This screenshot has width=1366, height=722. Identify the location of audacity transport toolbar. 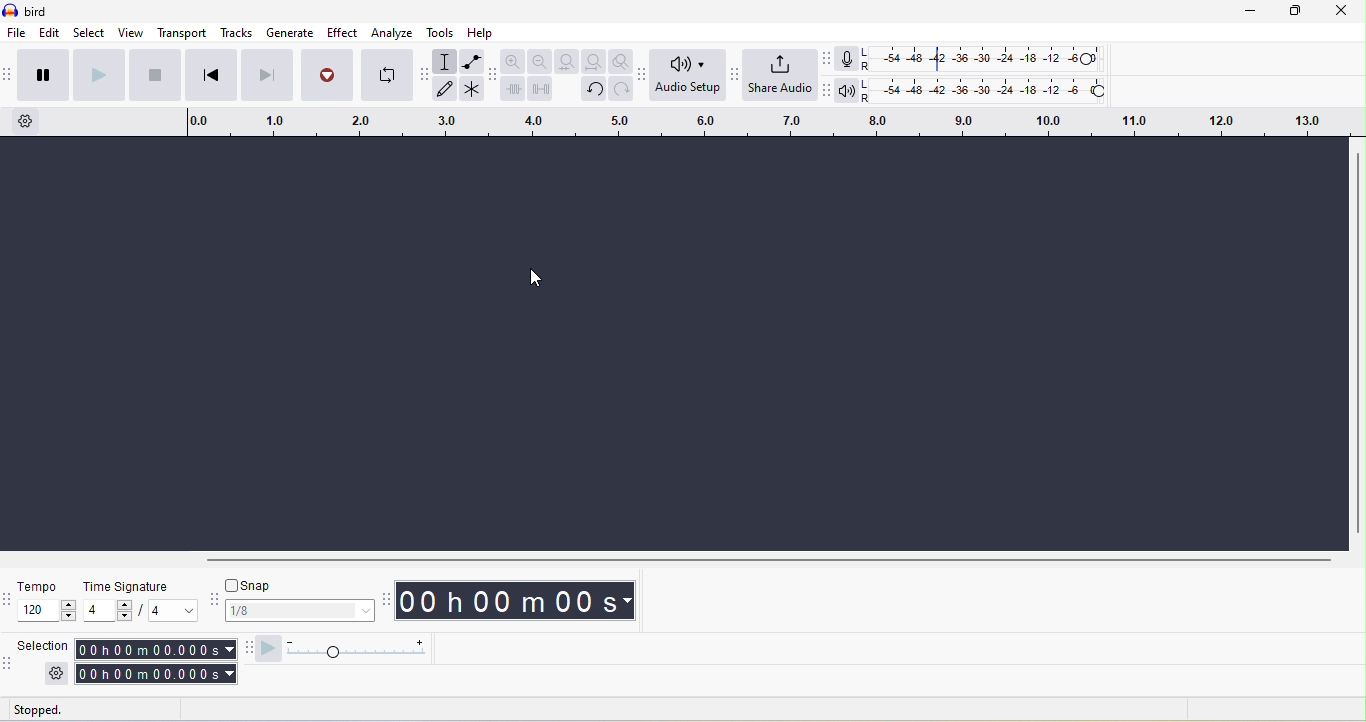
(9, 74).